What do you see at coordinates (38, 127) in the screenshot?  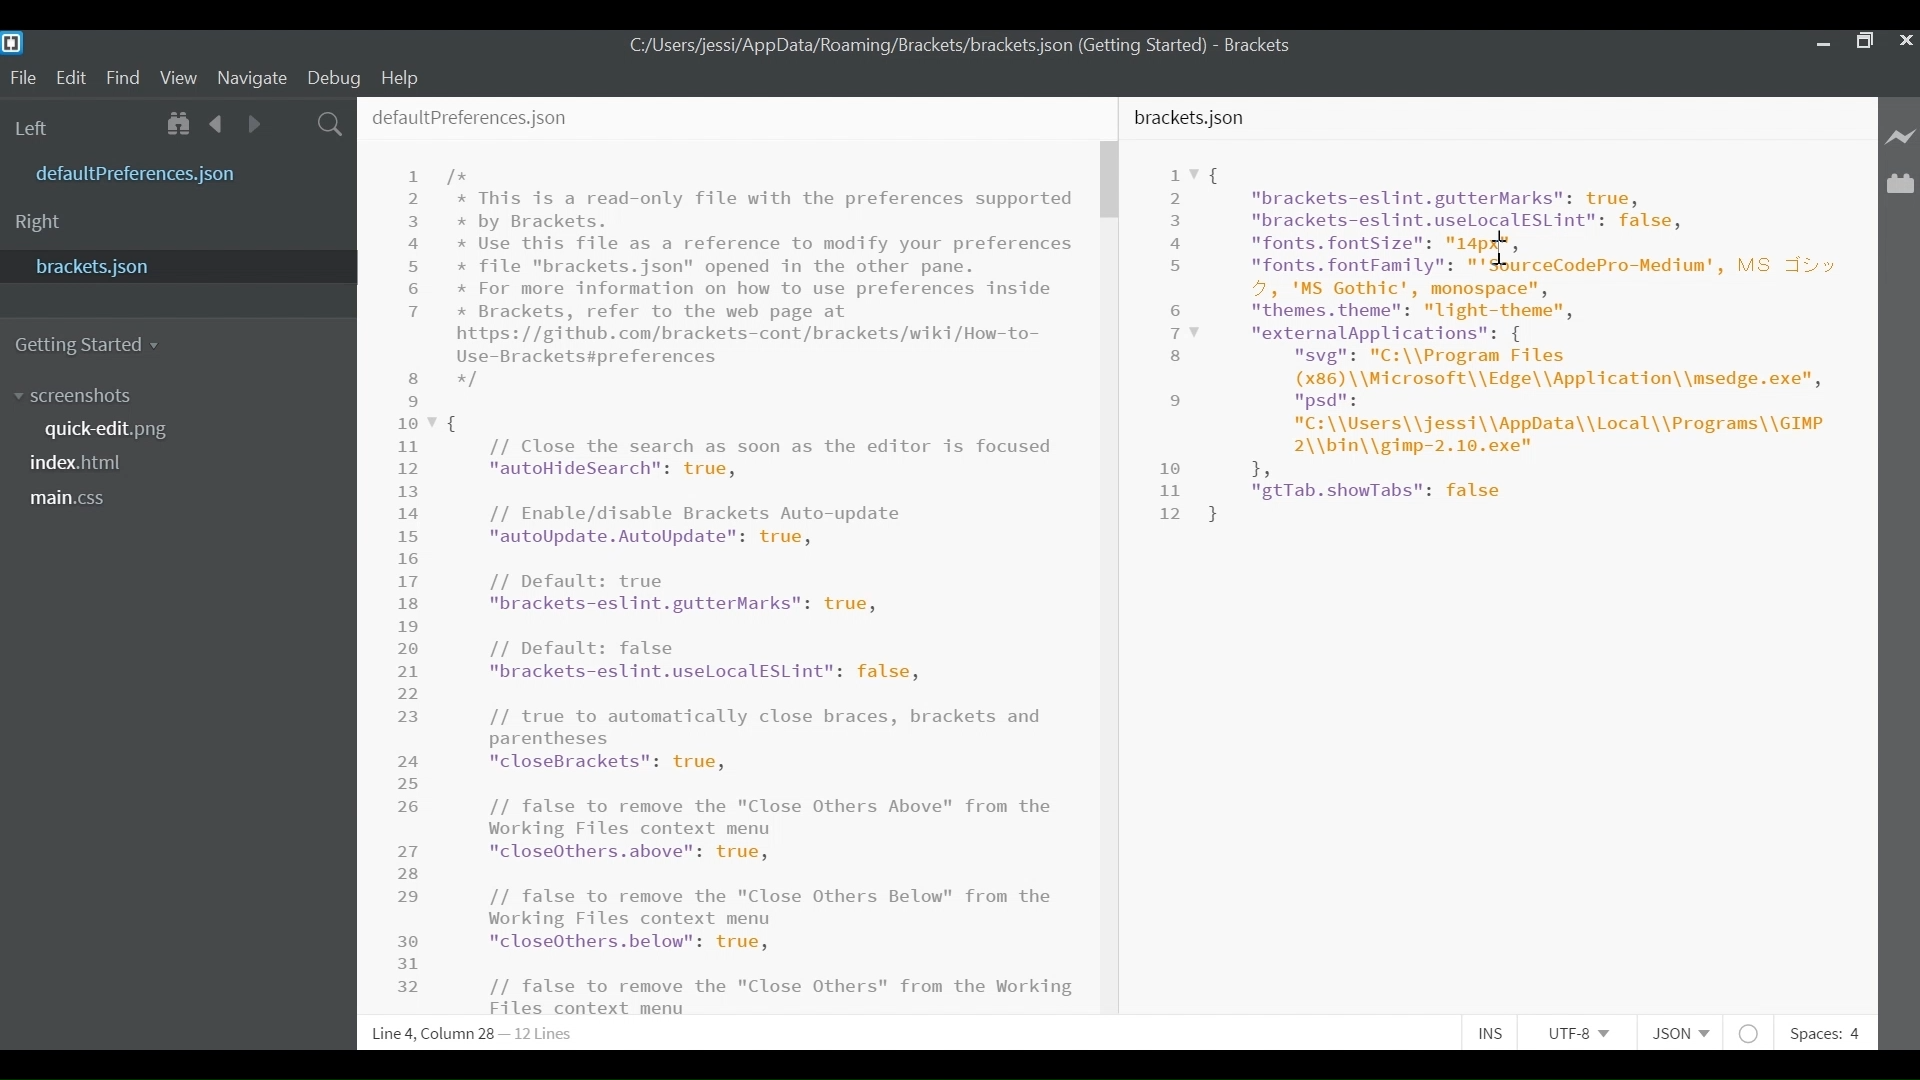 I see `Left` at bounding box center [38, 127].